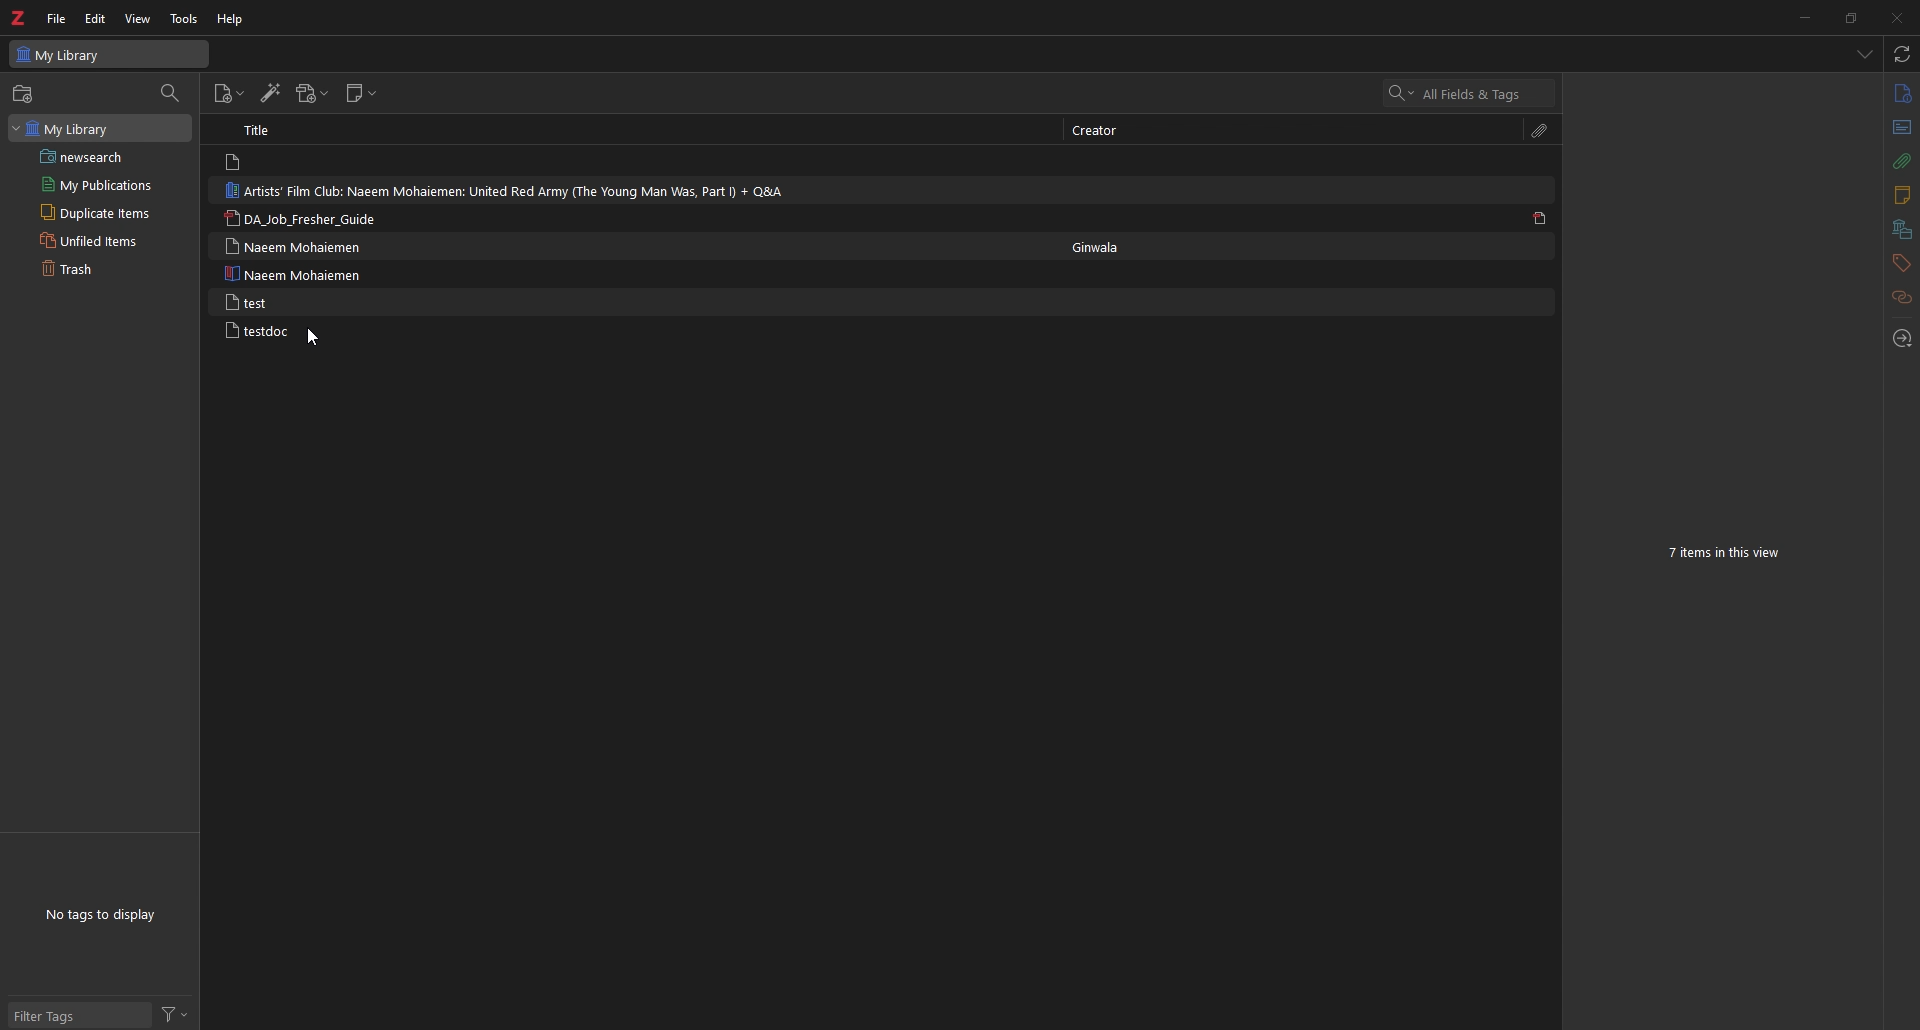  What do you see at coordinates (301, 246) in the screenshot?
I see `Naeem Mohaiemen` at bounding box center [301, 246].